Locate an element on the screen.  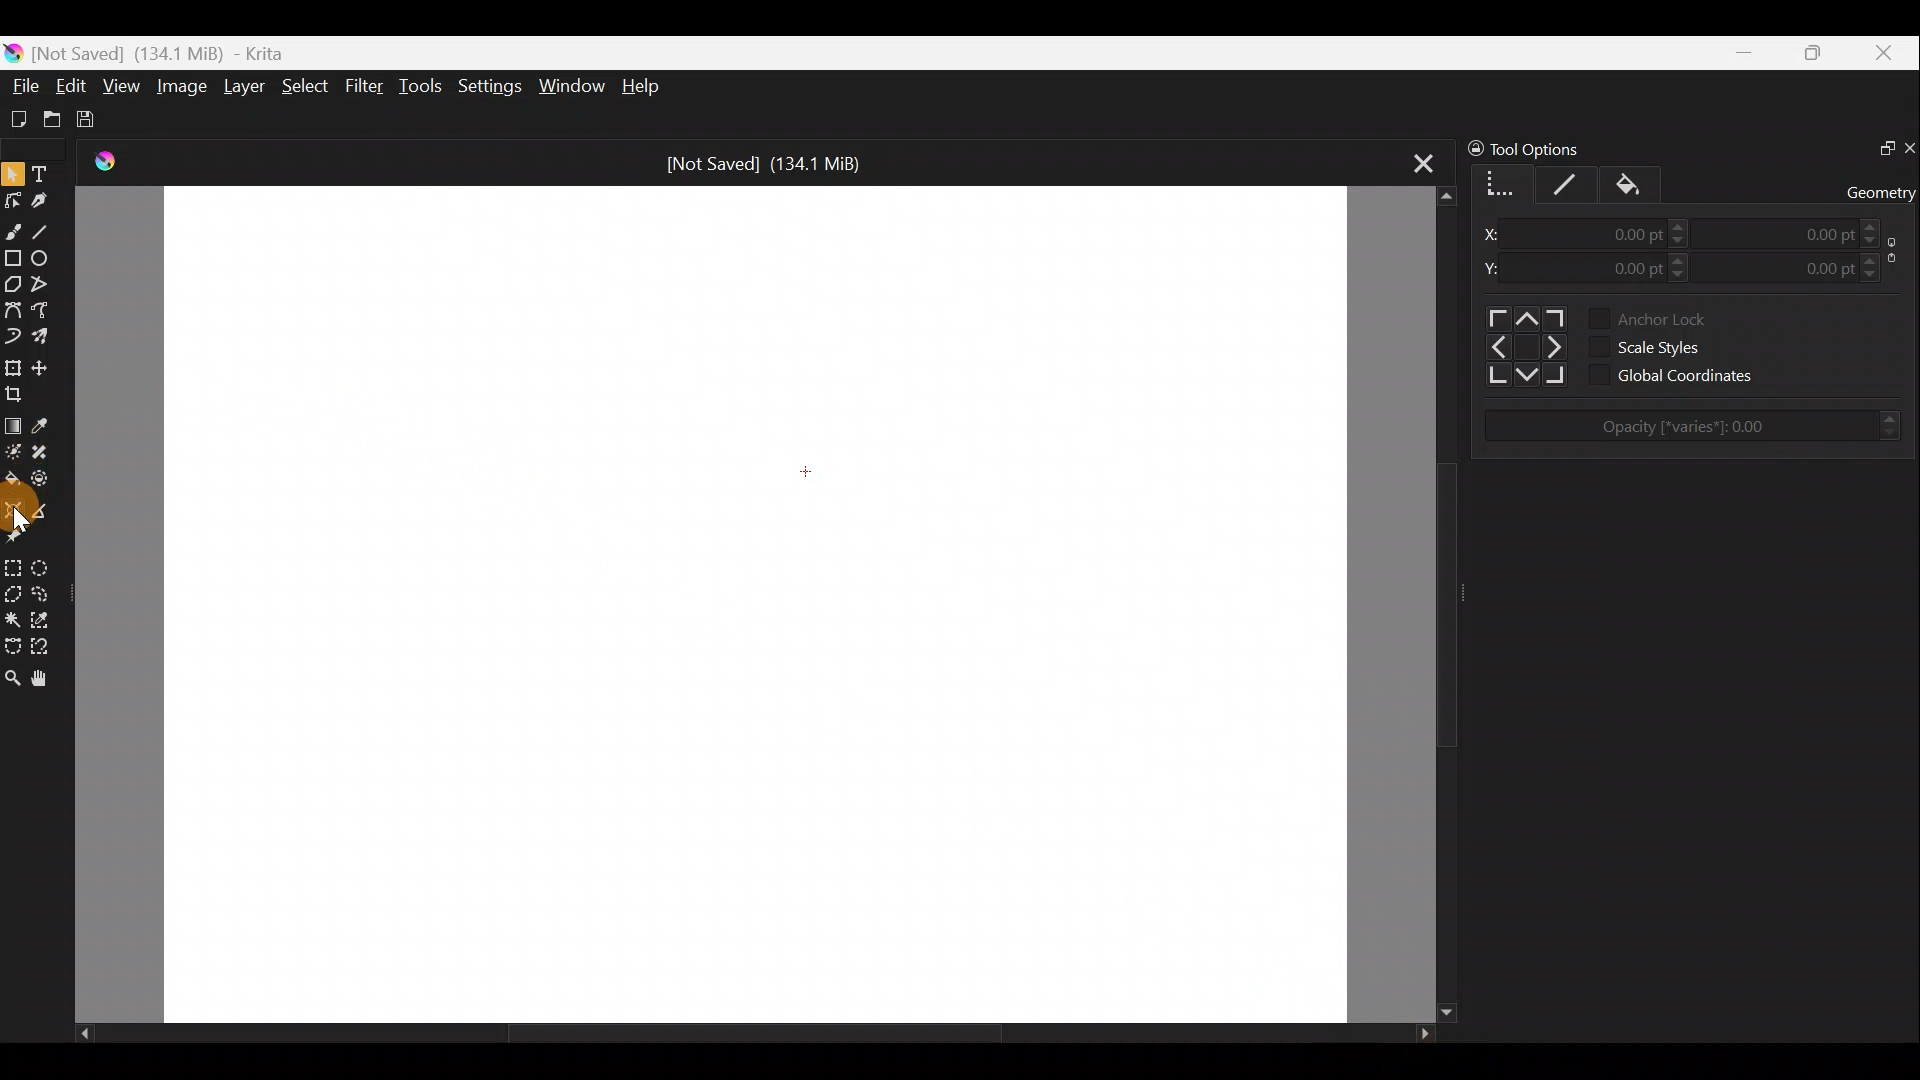
Y-axis dimension is located at coordinates (1495, 263).